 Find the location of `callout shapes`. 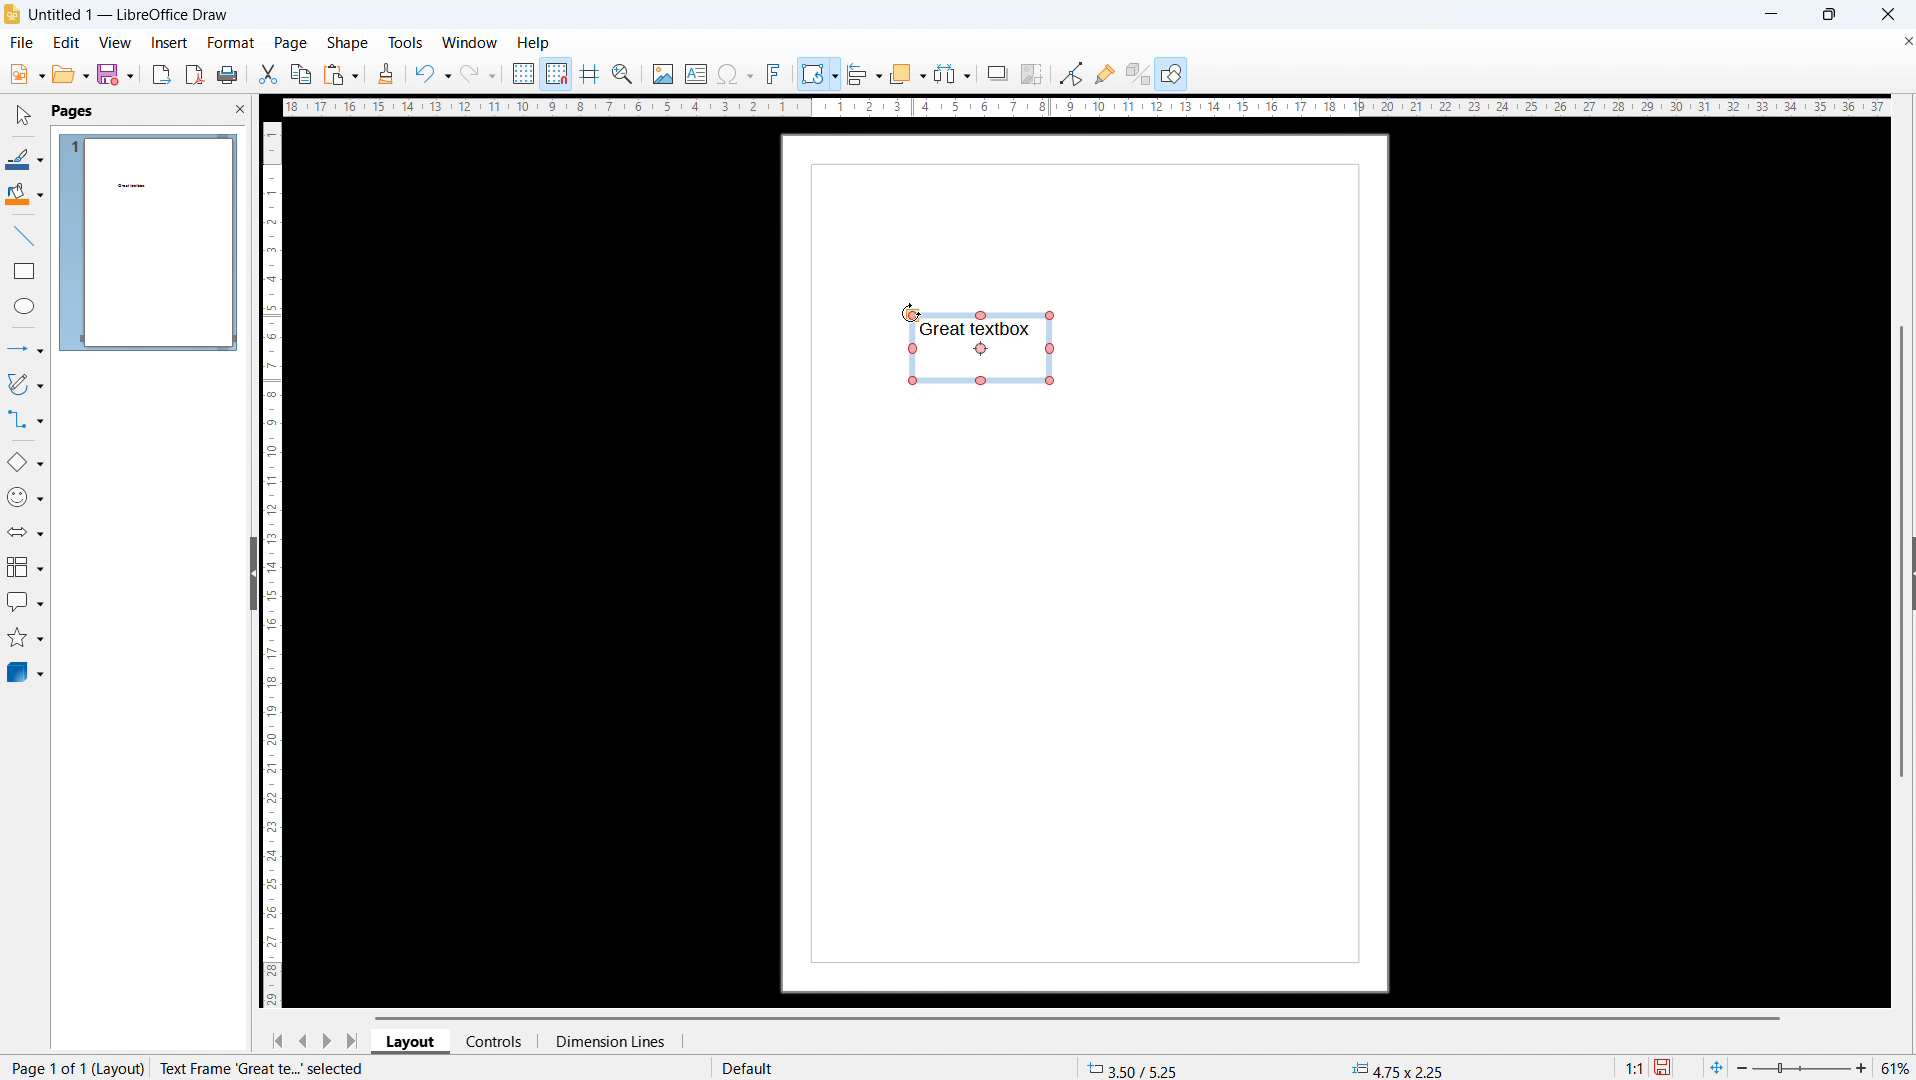

callout shapes is located at coordinates (24, 602).